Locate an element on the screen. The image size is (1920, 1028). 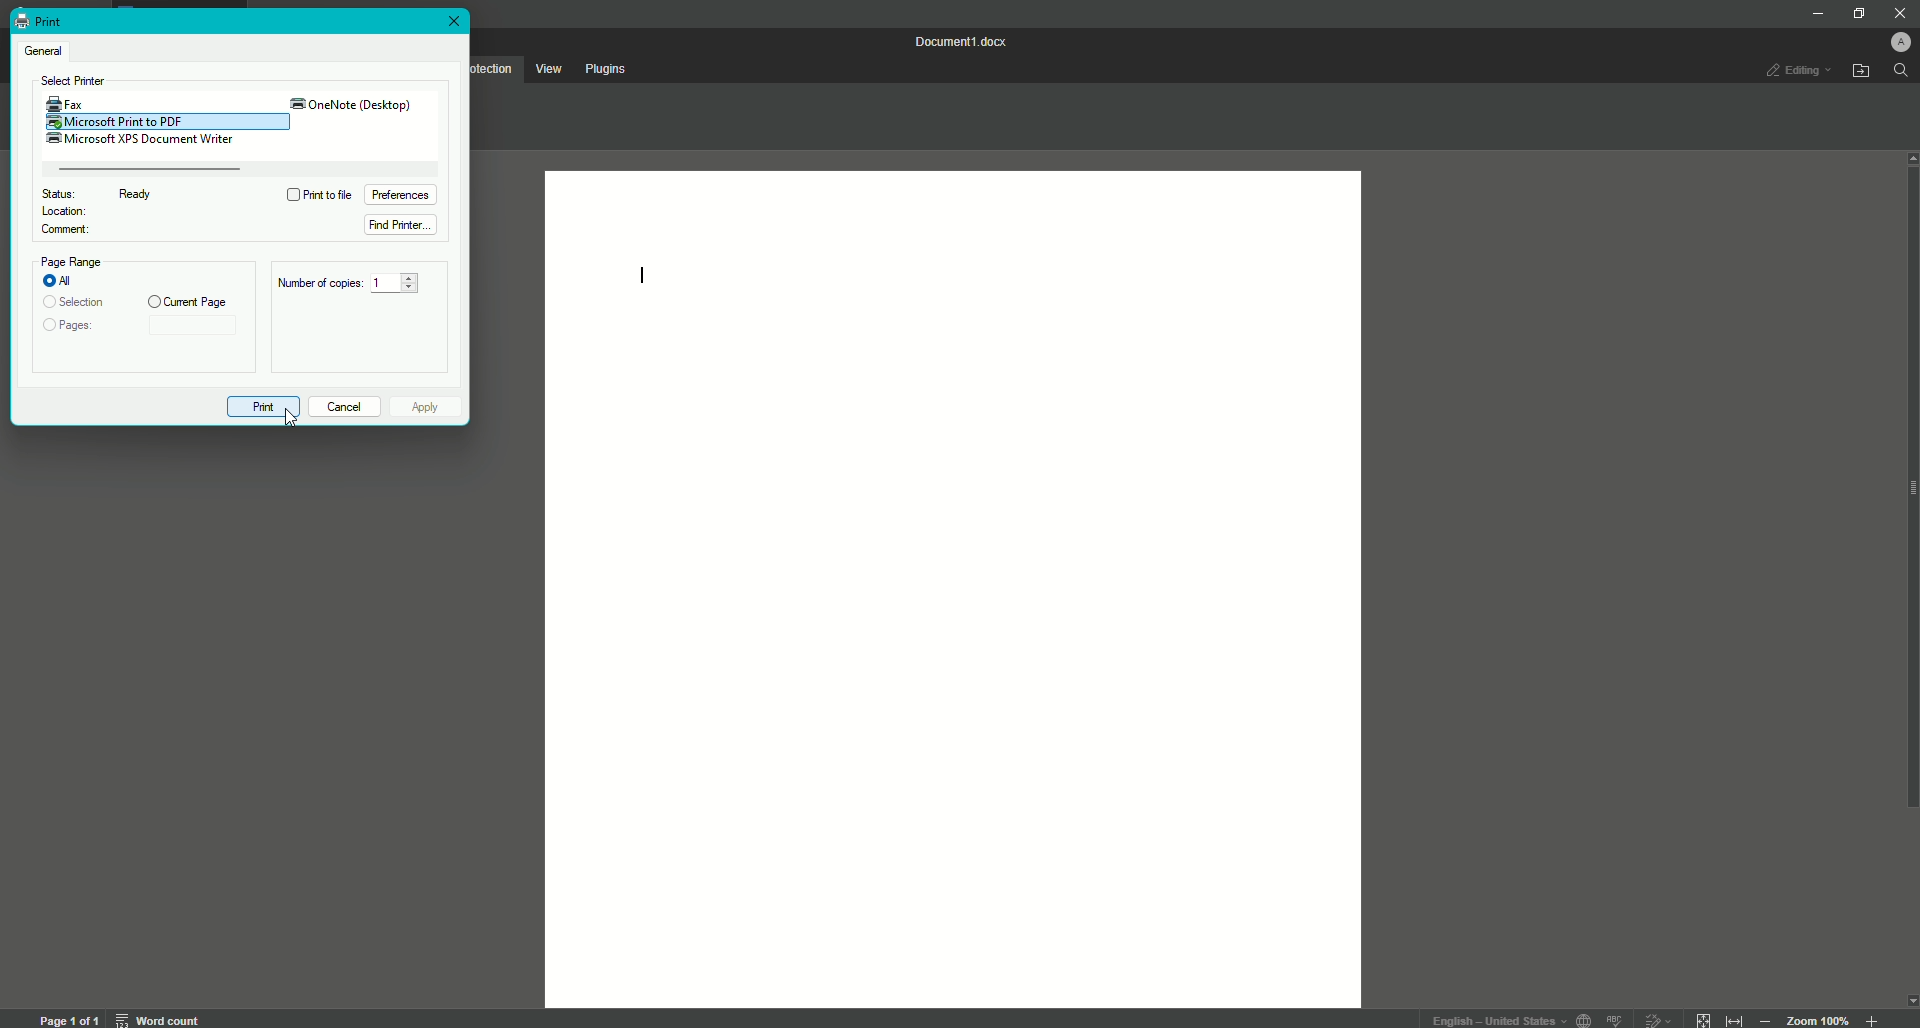
Find Printer is located at coordinates (399, 226).